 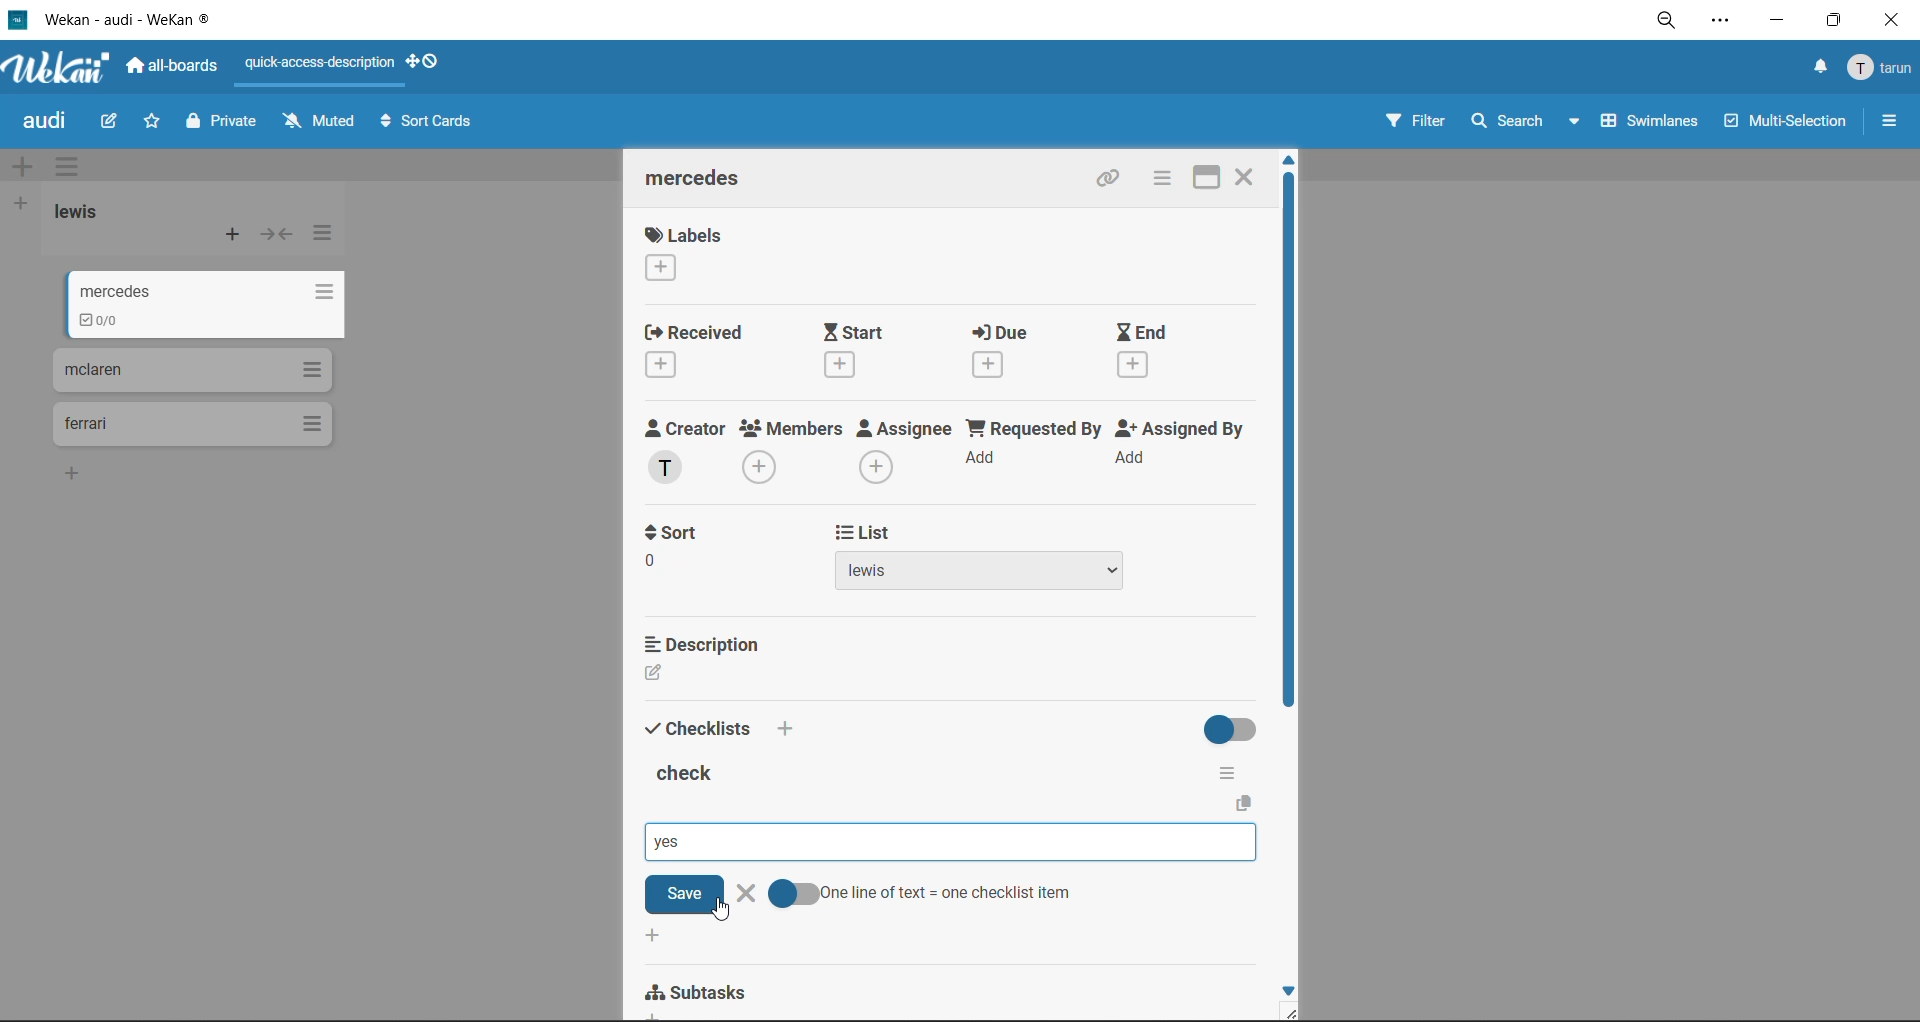 What do you see at coordinates (49, 123) in the screenshot?
I see `board title` at bounding box center [49, 123].